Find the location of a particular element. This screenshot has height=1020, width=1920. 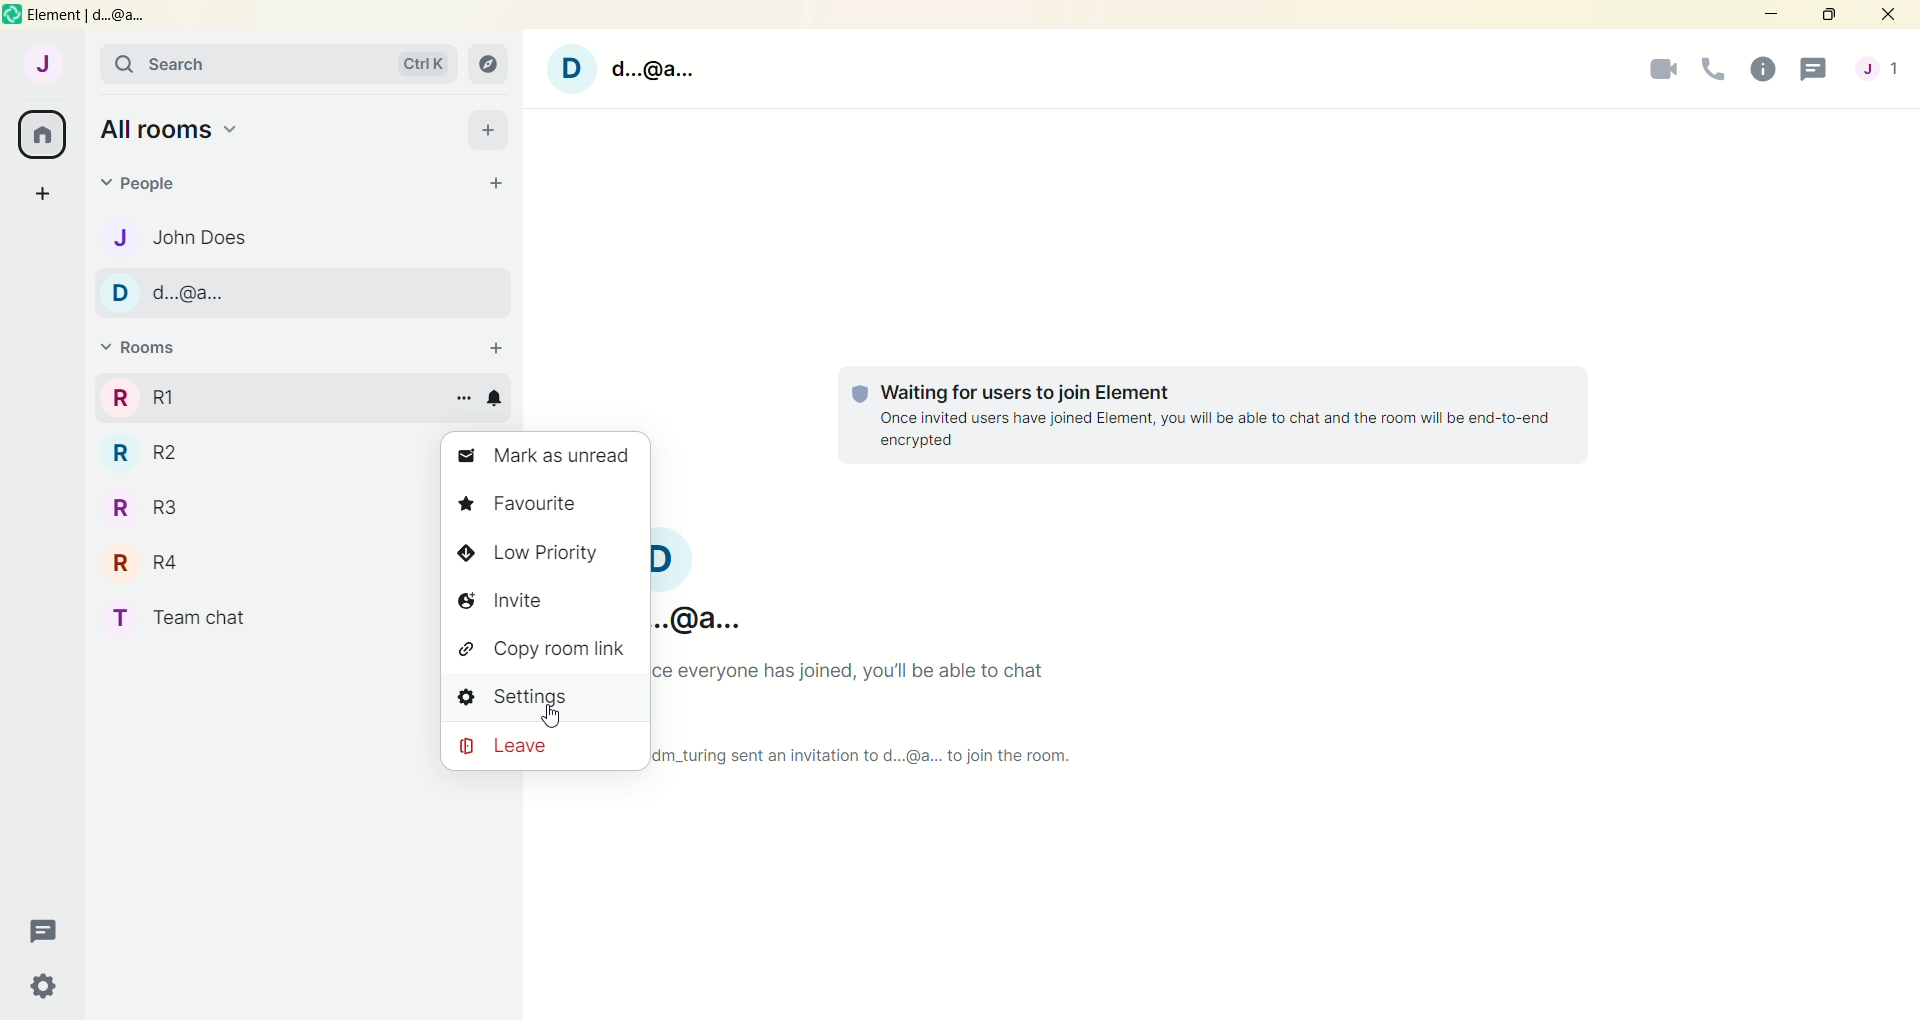

J is located at coordinates (40, 63).